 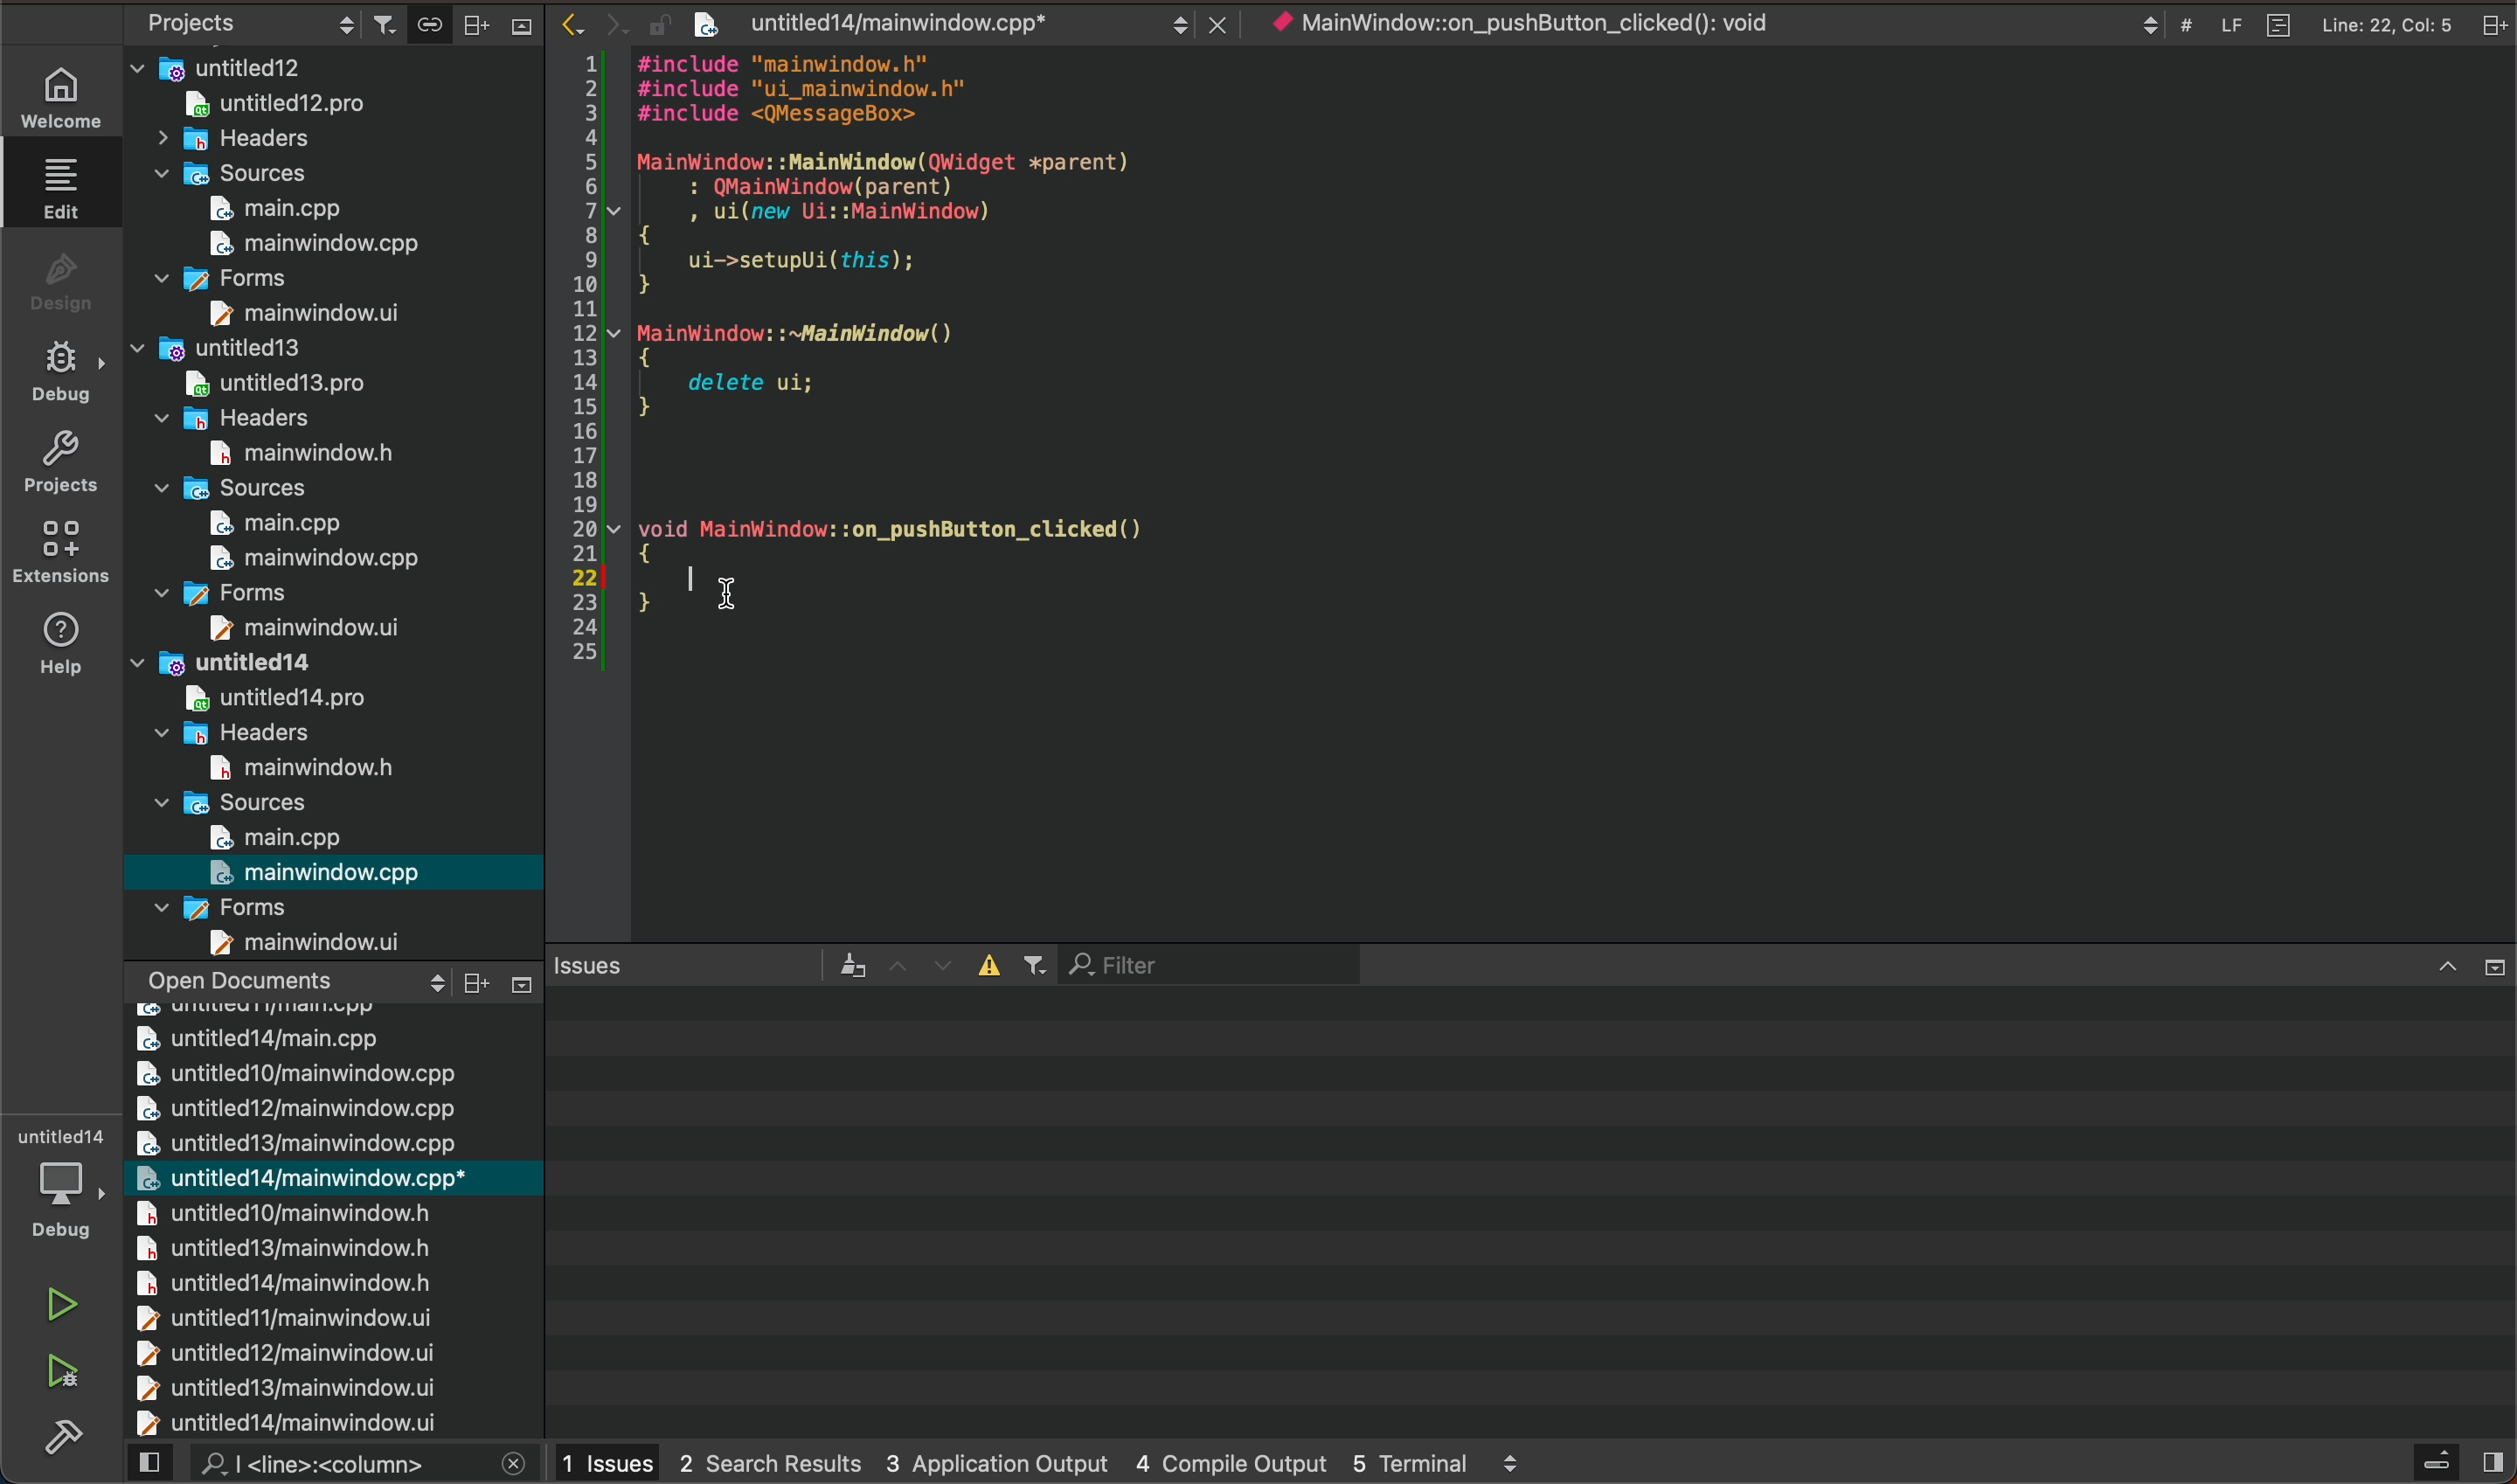 I want to click on forms, so click(x=241, y=905).